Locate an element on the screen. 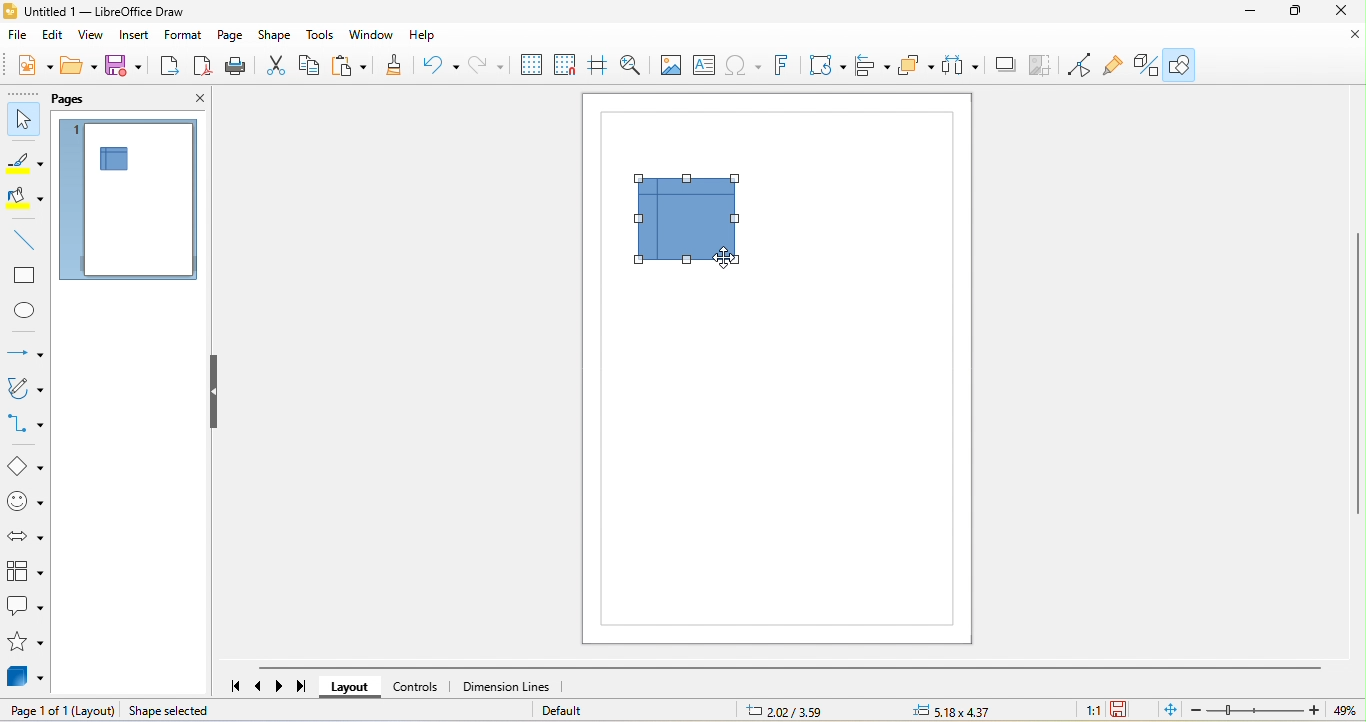  the document has been modified.click to save the document is located at coordinates (1122, 710).